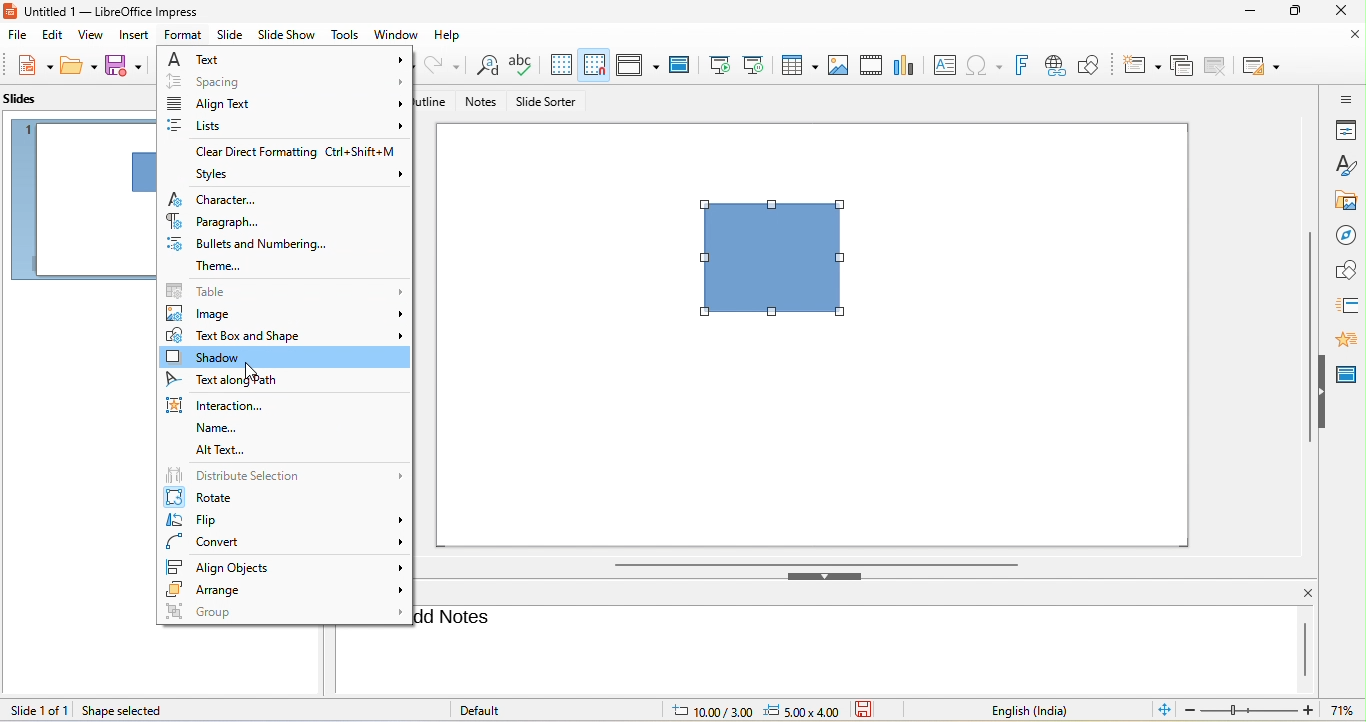  What do you see at coordinates (38, 710) in the screenshot?
I see `slide 1 of 1` at bounding box center [38, 710].